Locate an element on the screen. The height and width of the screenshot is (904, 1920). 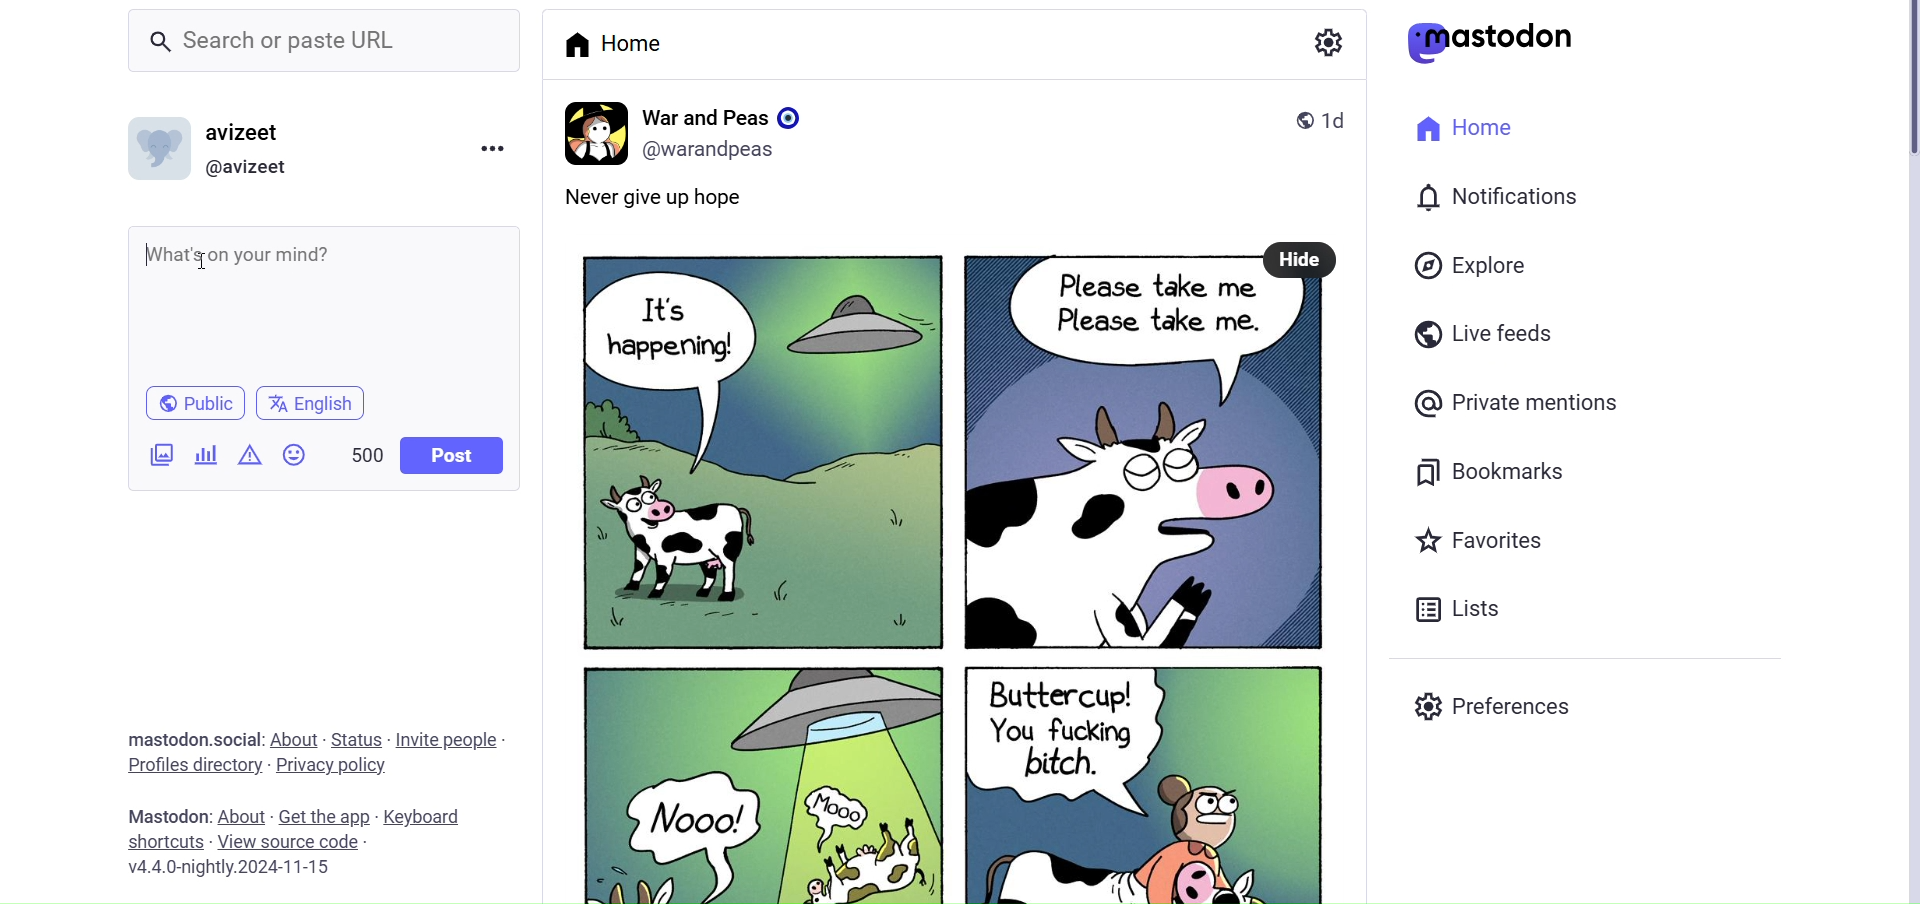
Add Images is located at coordinates (161, 453).